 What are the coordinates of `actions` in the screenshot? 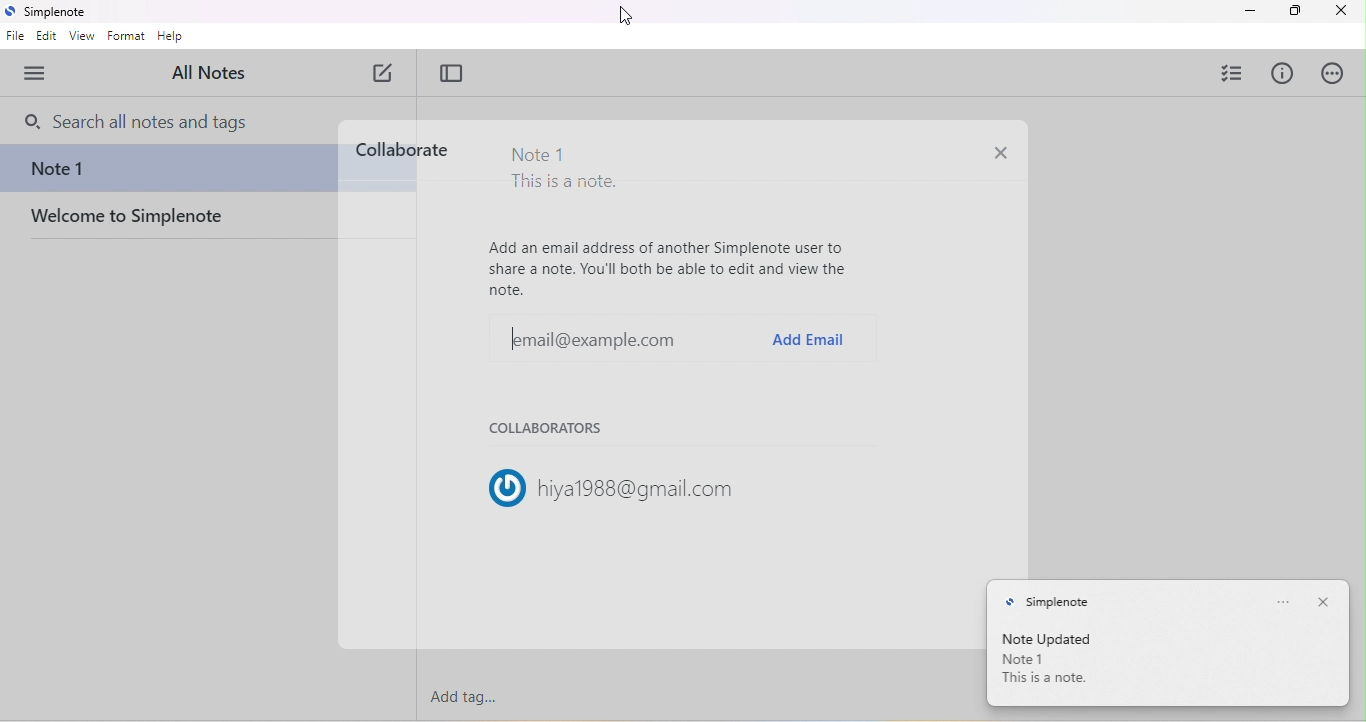 It's located at (1332, 73).